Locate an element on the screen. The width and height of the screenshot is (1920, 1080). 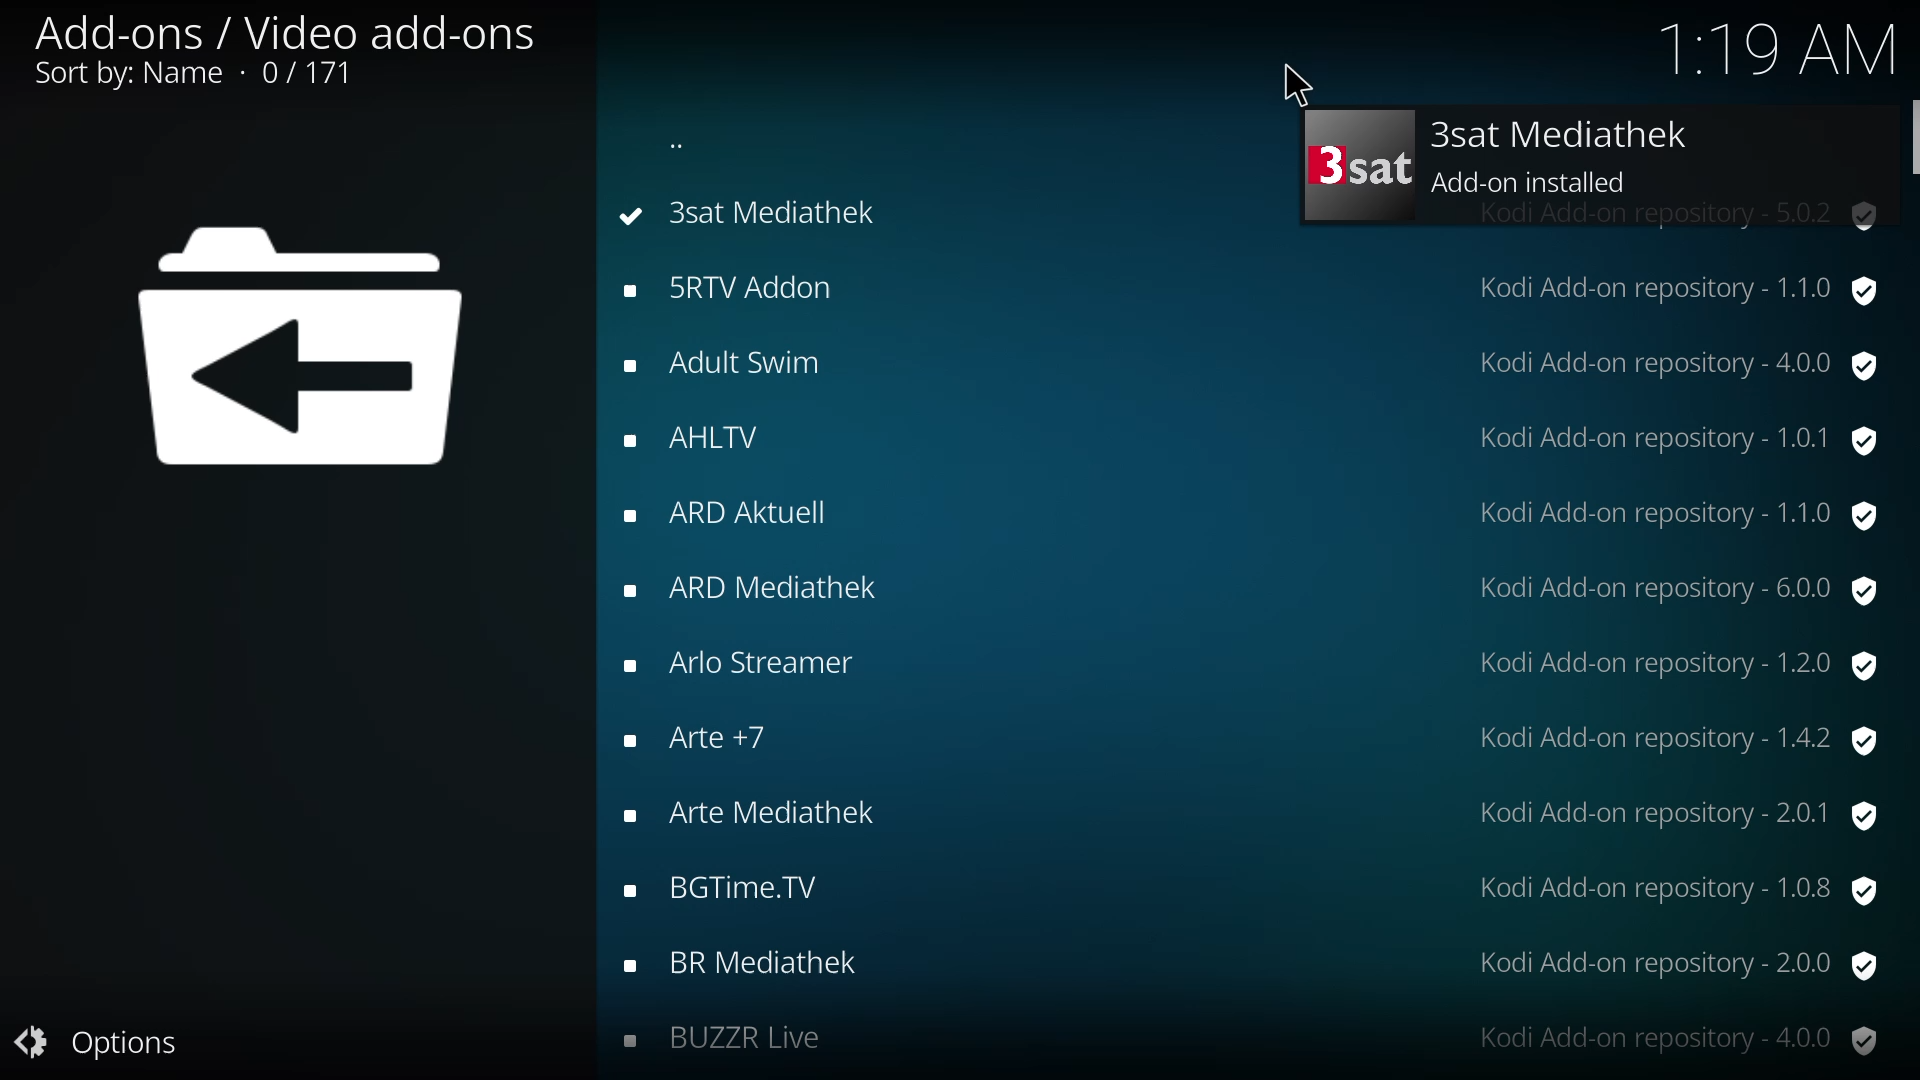
add-ons is located at coordinates (750, 521).